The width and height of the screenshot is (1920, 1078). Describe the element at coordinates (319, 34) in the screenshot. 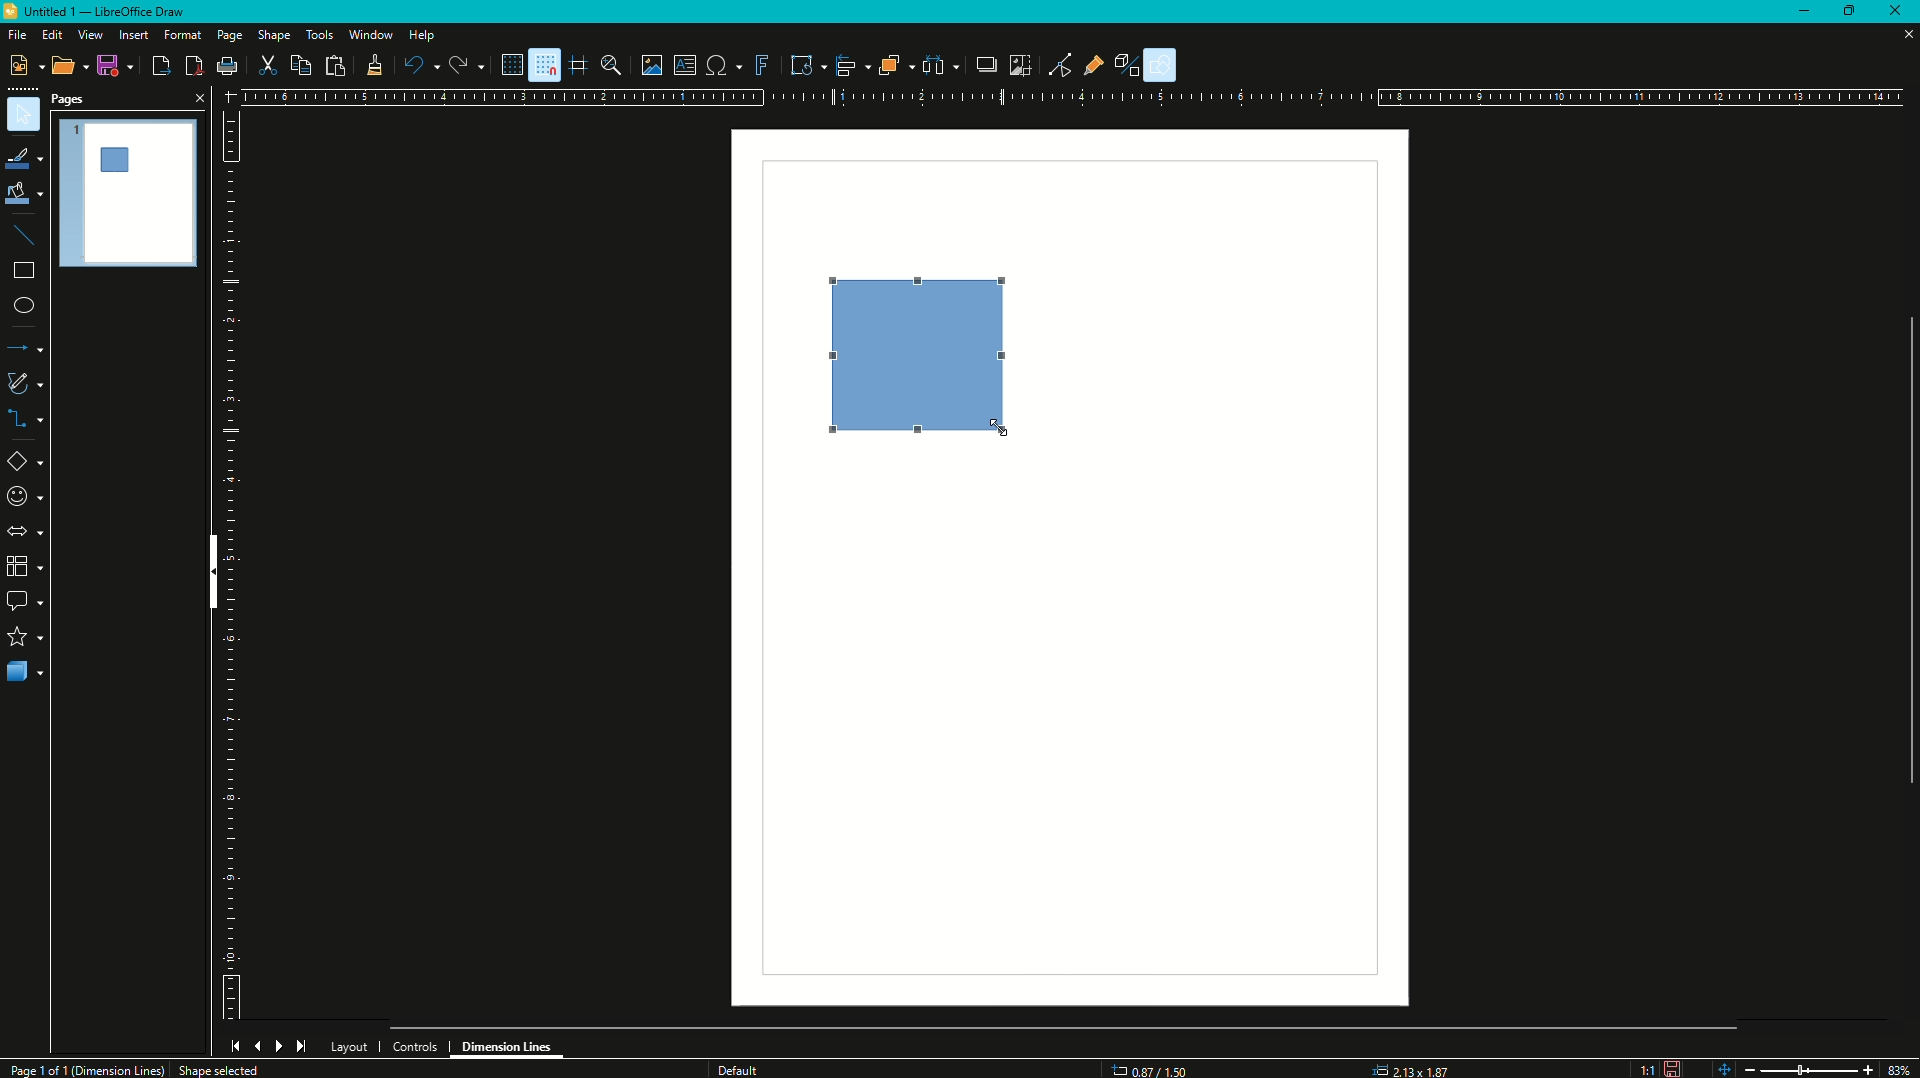

I see `Tools` at that location.